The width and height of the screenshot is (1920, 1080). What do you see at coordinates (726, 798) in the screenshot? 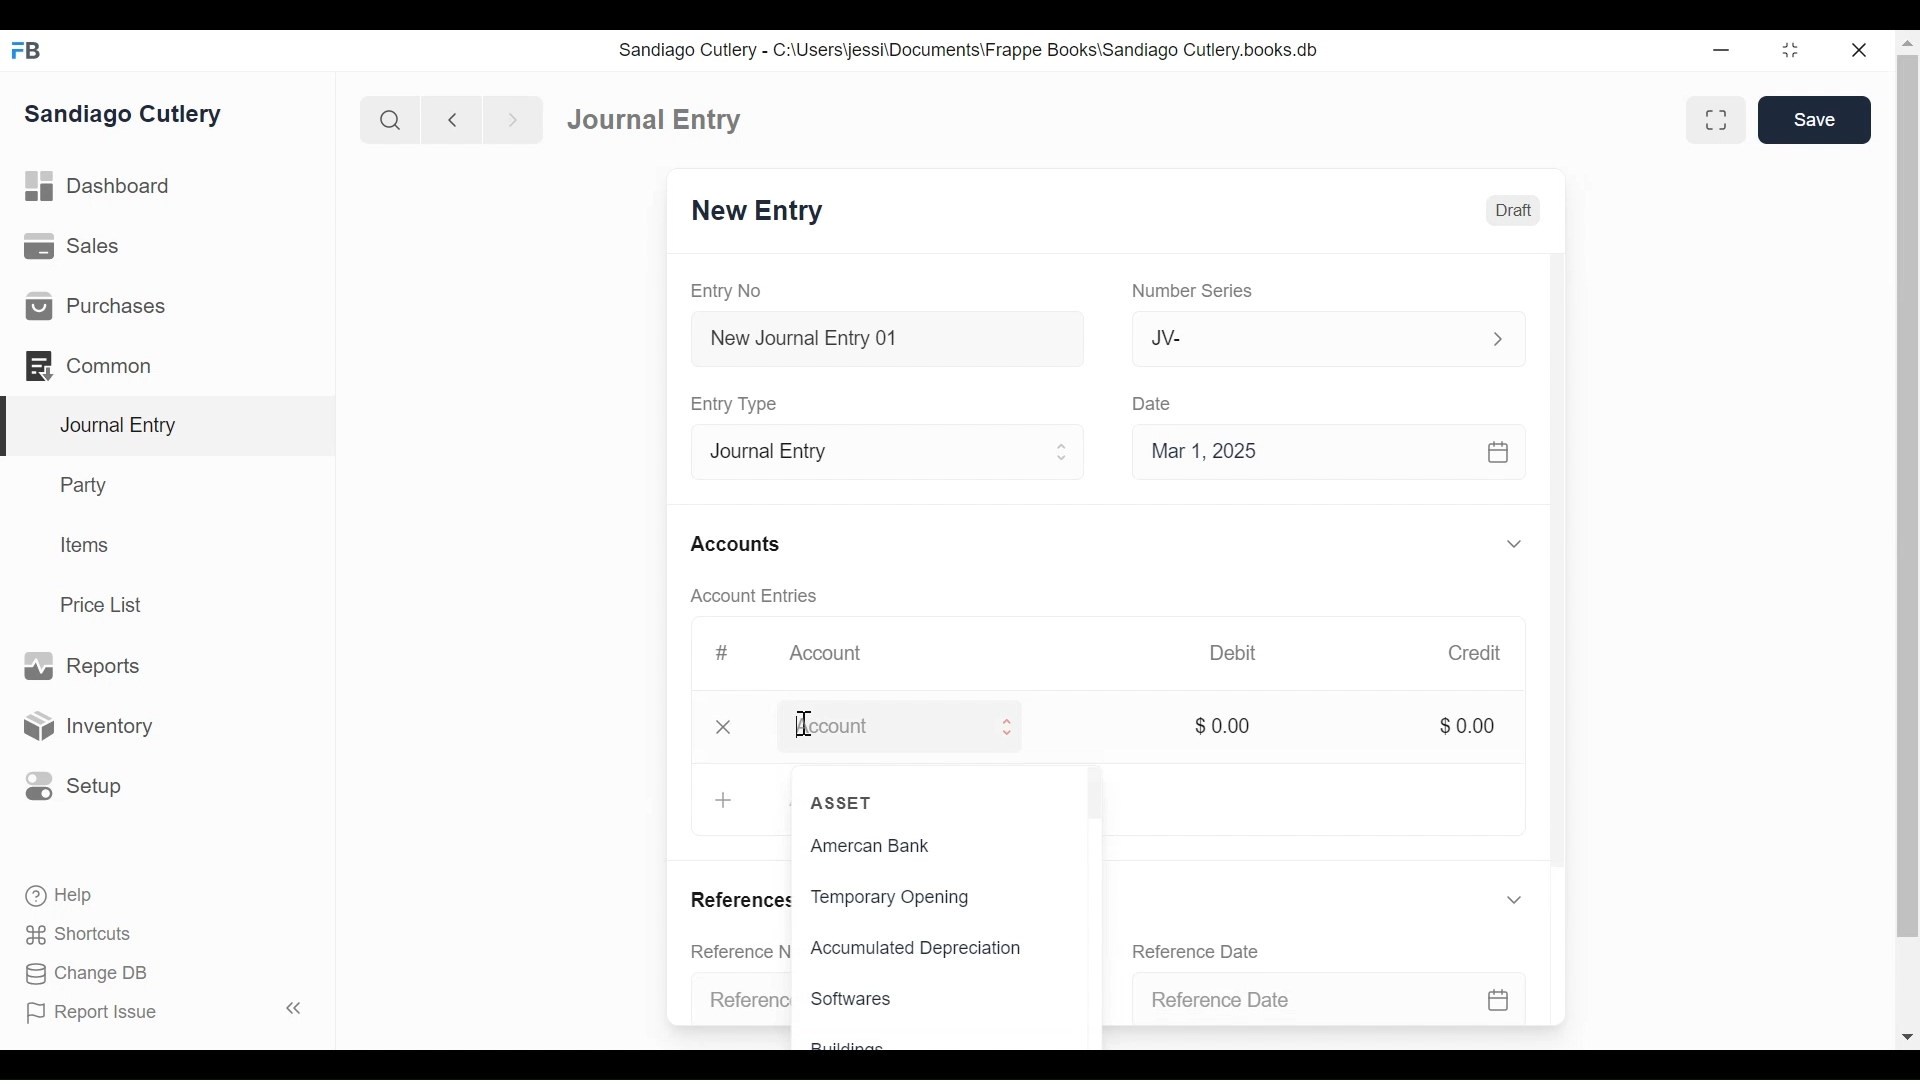
I see `Add Row` at bounding box center [726, 798].